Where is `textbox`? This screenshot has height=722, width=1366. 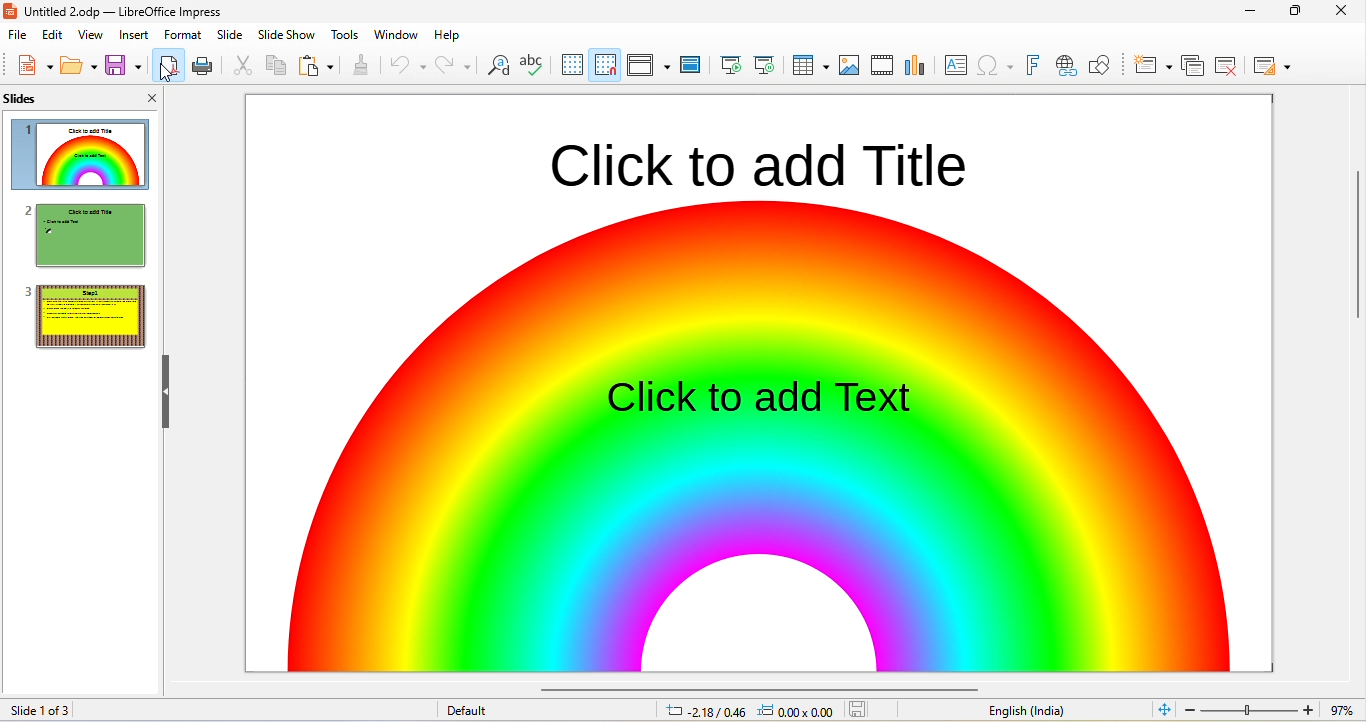
textbox is located at coordinates (954, 66).